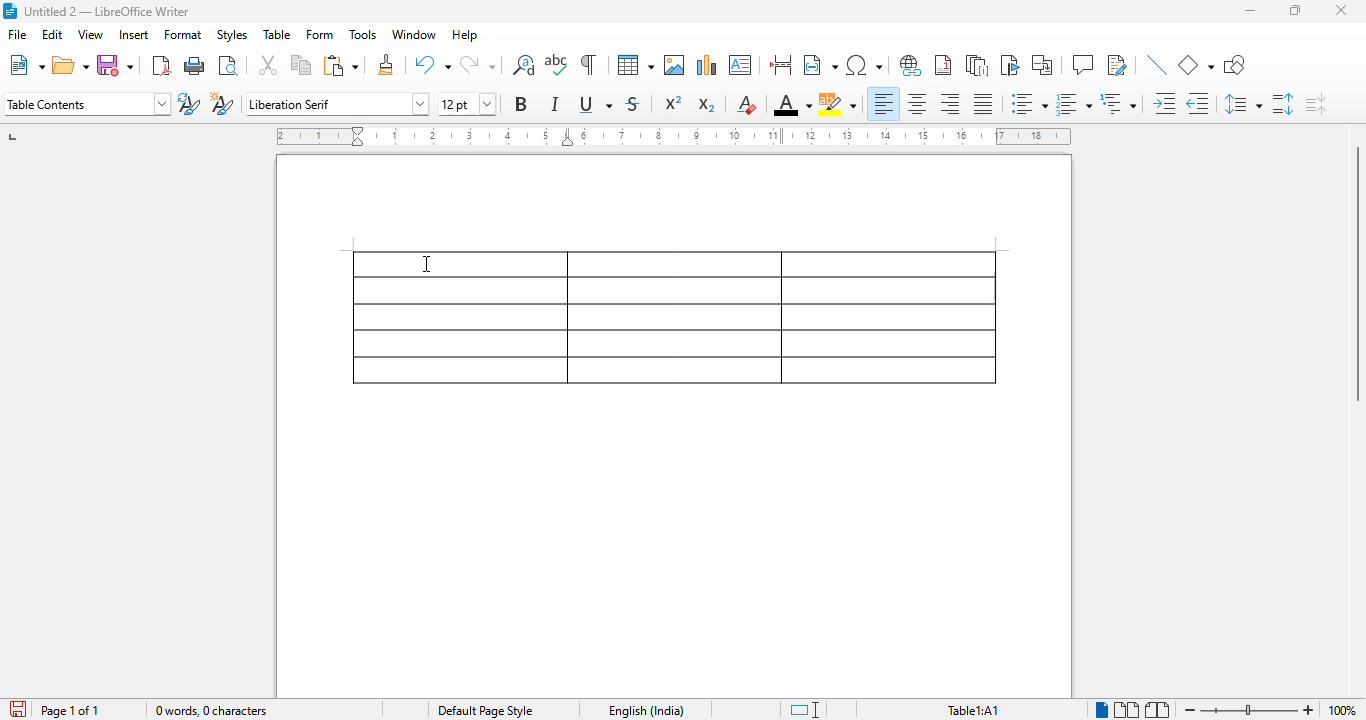 Image resolution: width=1366 pixels, height=720 pixels. Describe the element at coordinates (647, 711) in the screenshot. I see `text language` at that location.